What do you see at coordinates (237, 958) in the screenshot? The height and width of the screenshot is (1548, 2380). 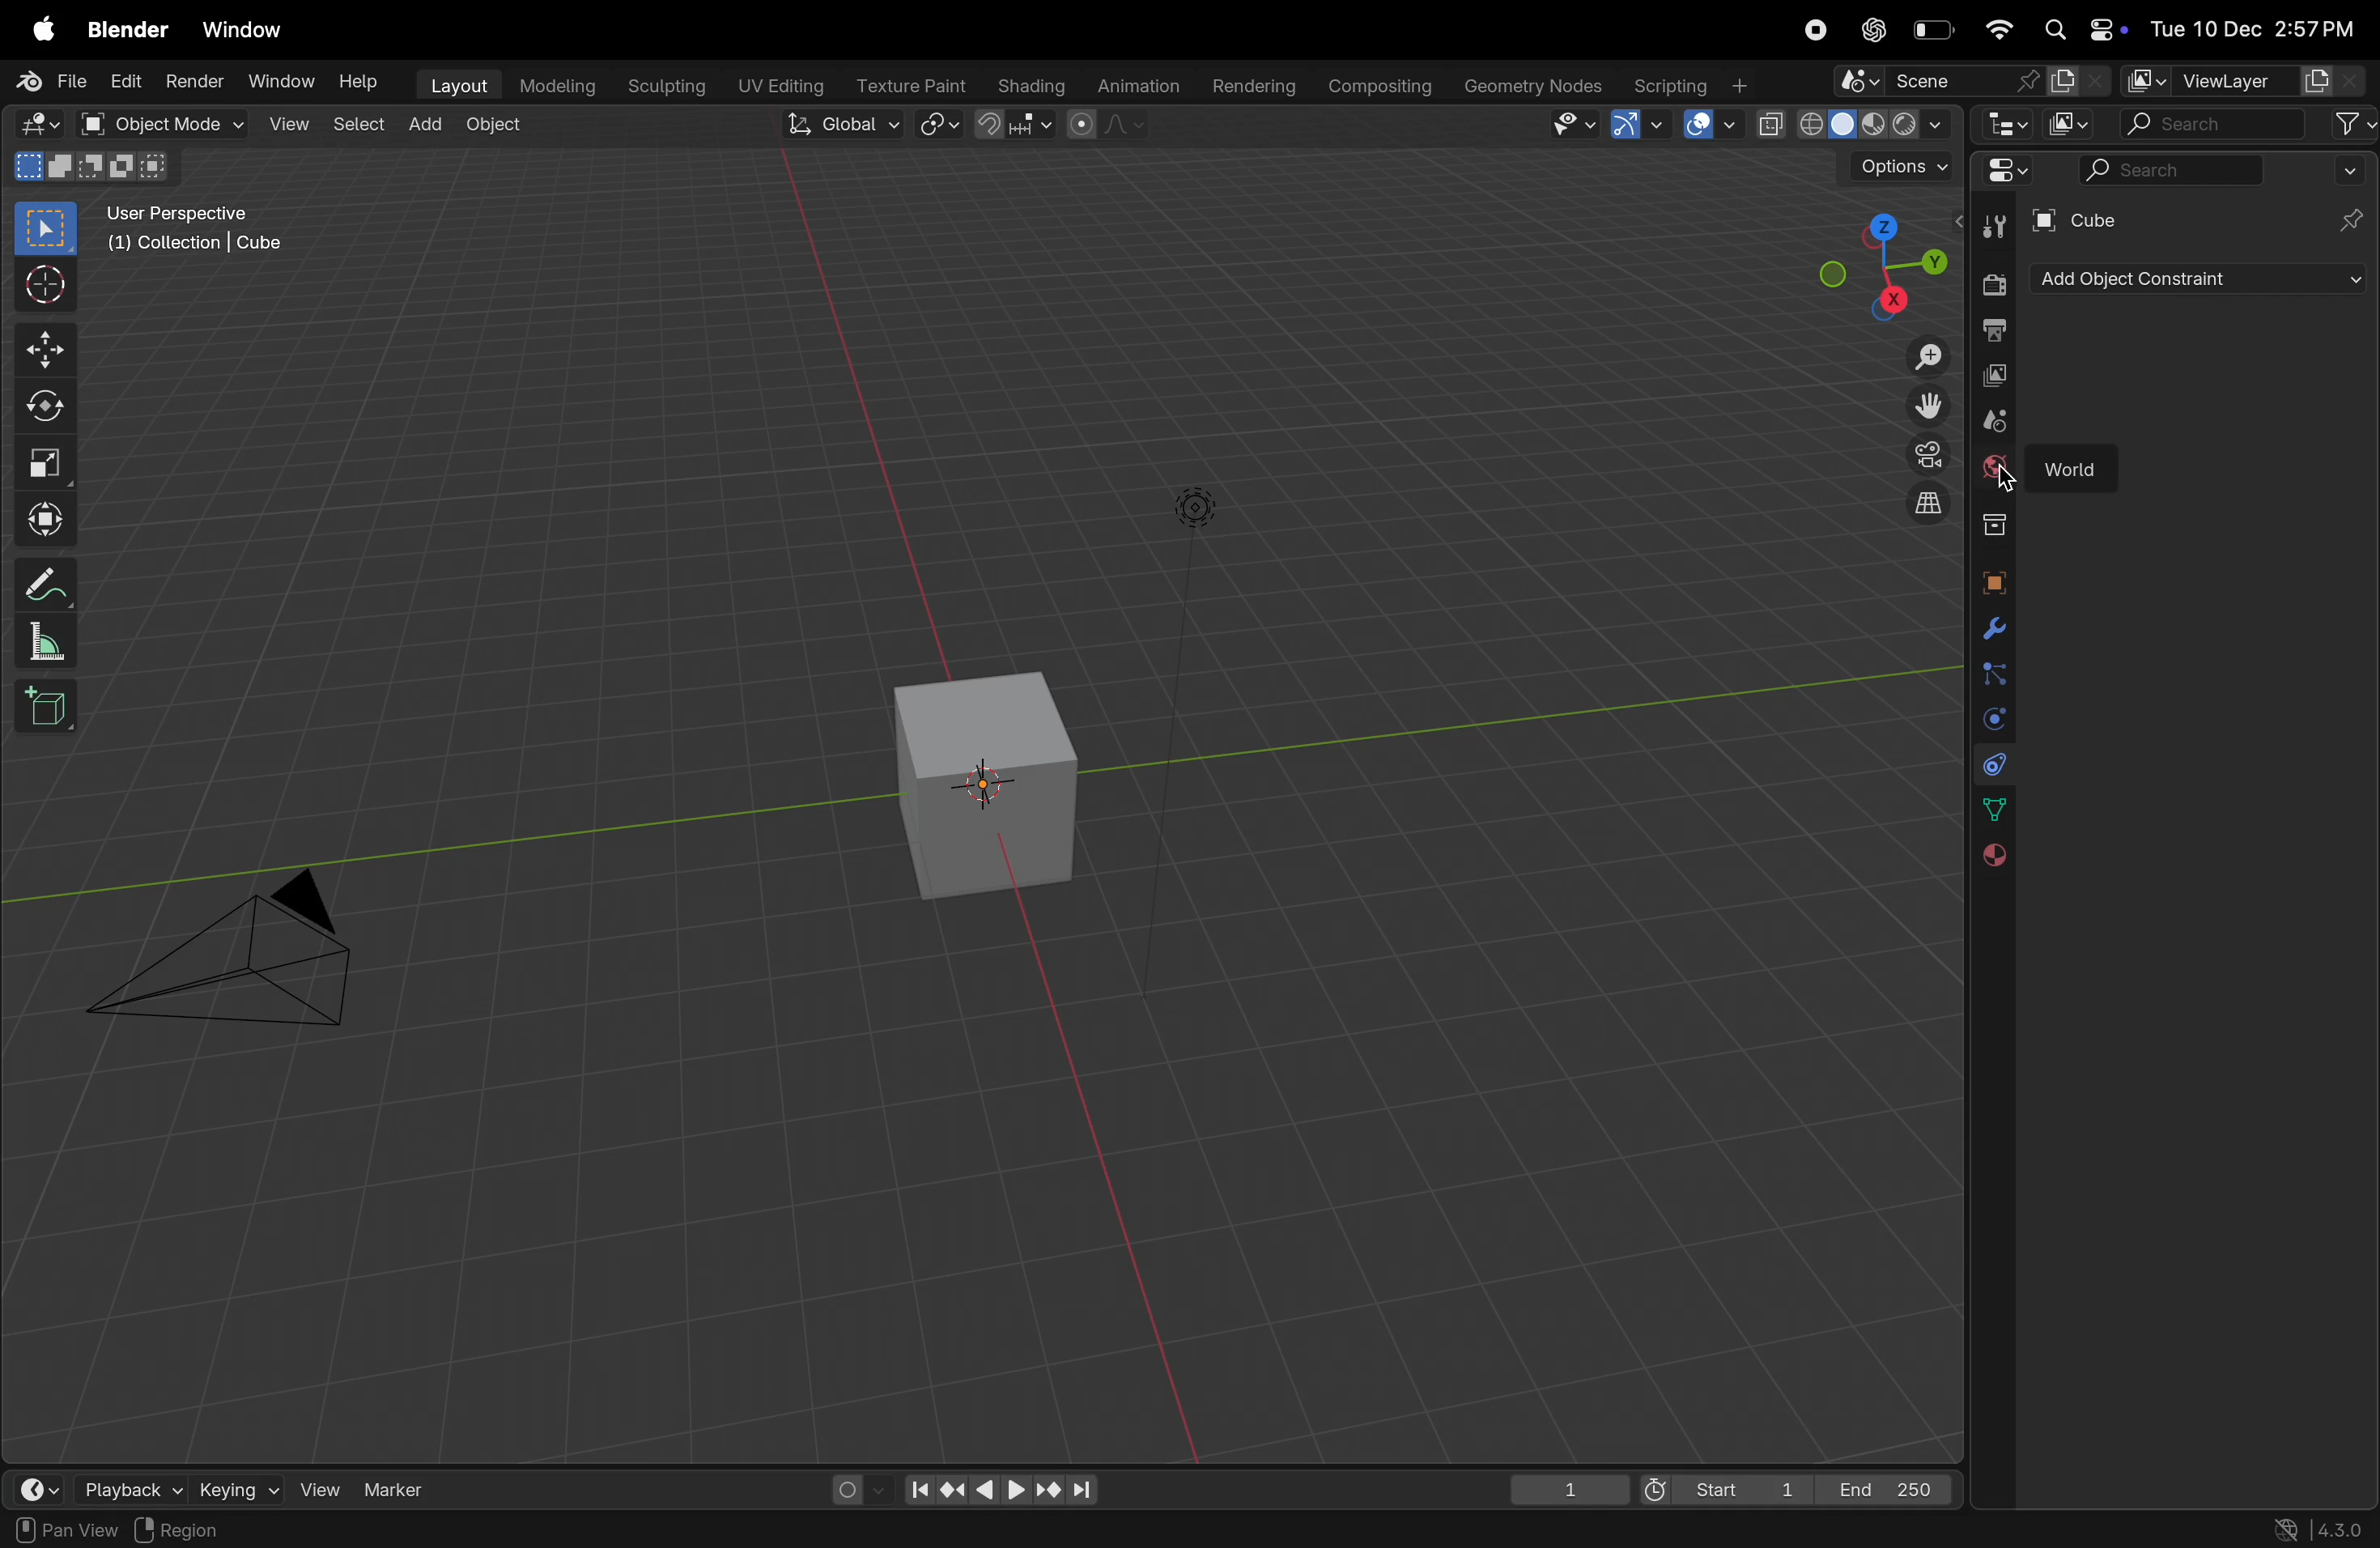 I see `camera` at bounding box center [237, 958].